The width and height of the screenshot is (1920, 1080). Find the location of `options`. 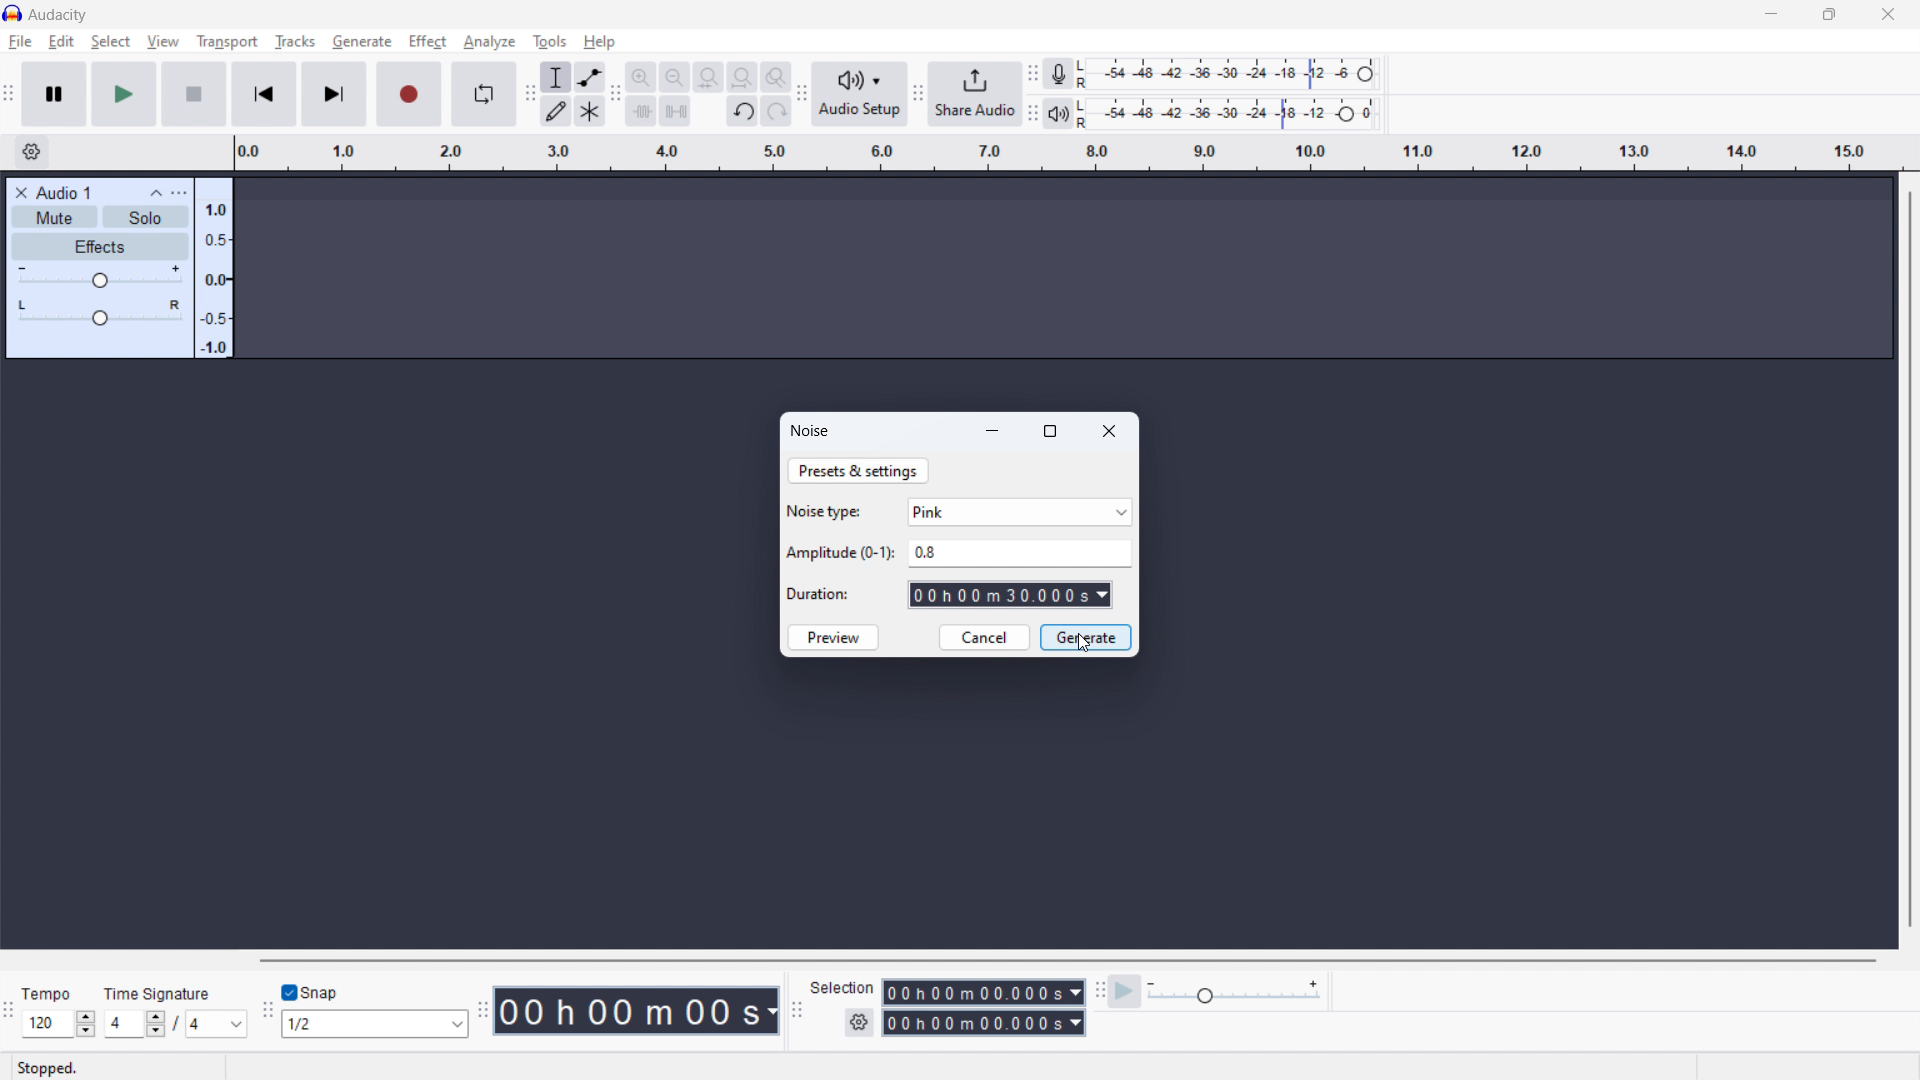

options is located at coordinates (178, 193).